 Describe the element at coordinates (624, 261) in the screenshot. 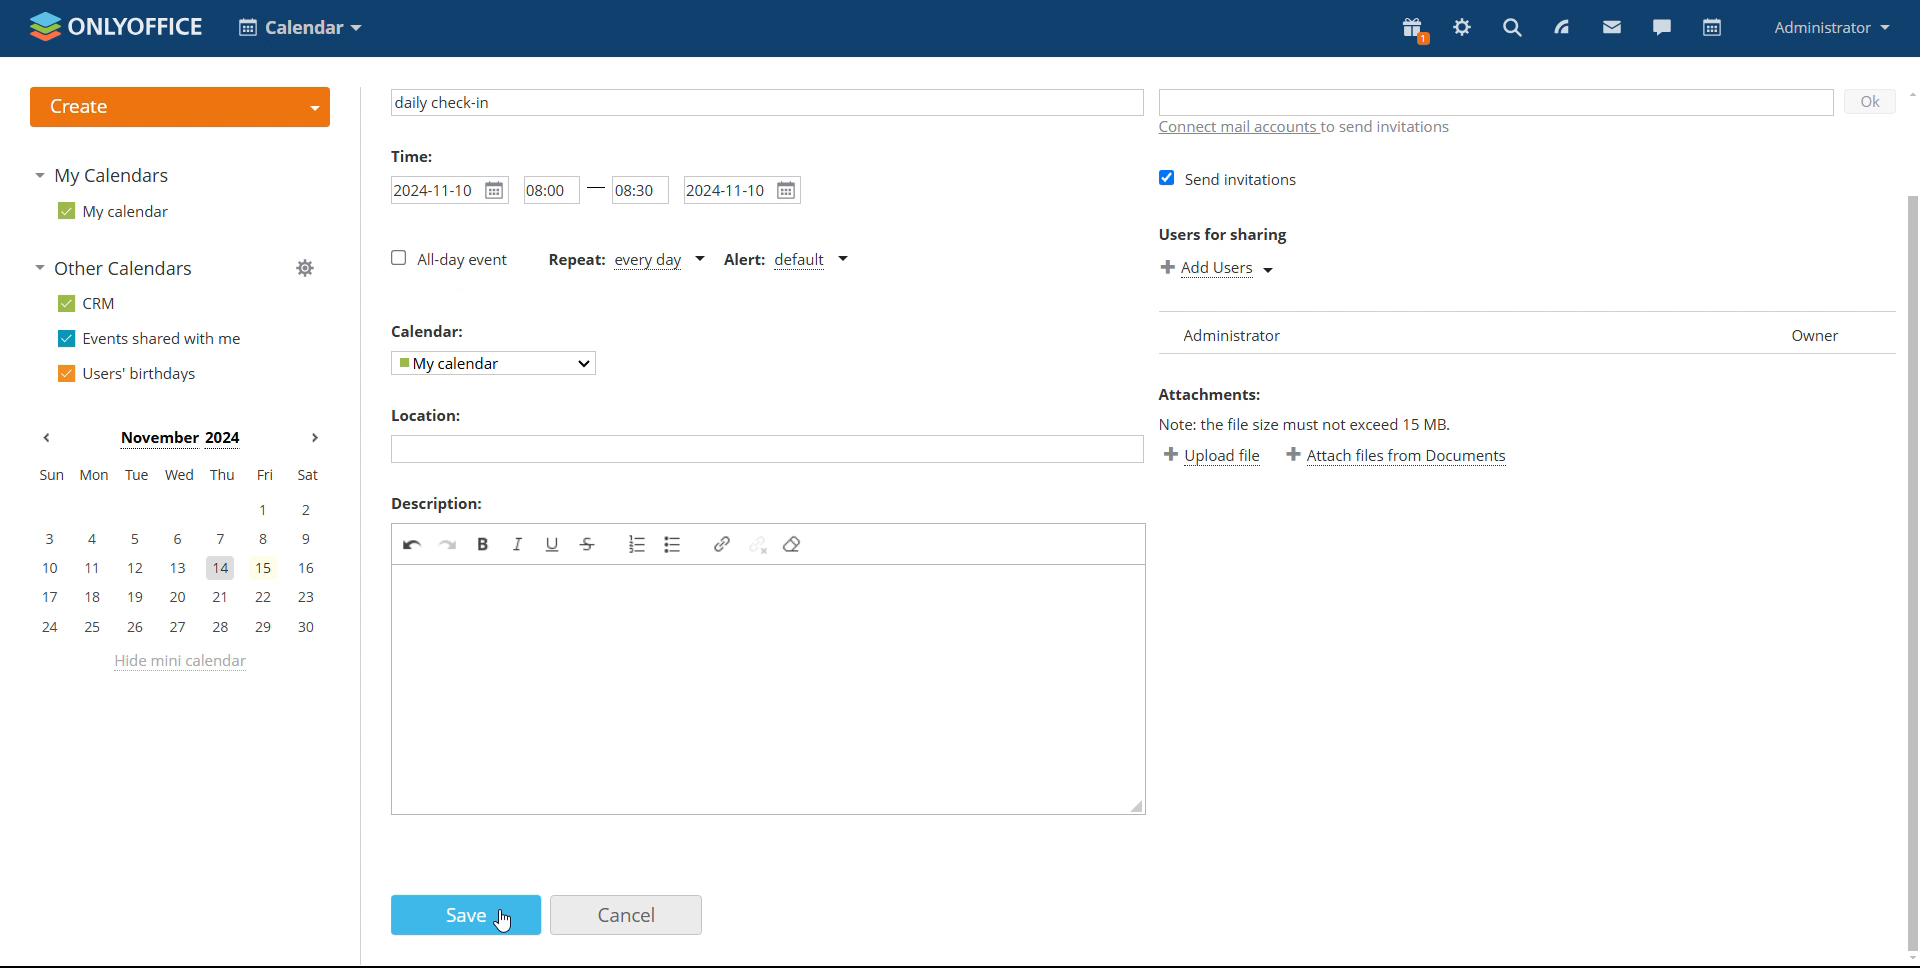

I see `daily meeting set` at that location.